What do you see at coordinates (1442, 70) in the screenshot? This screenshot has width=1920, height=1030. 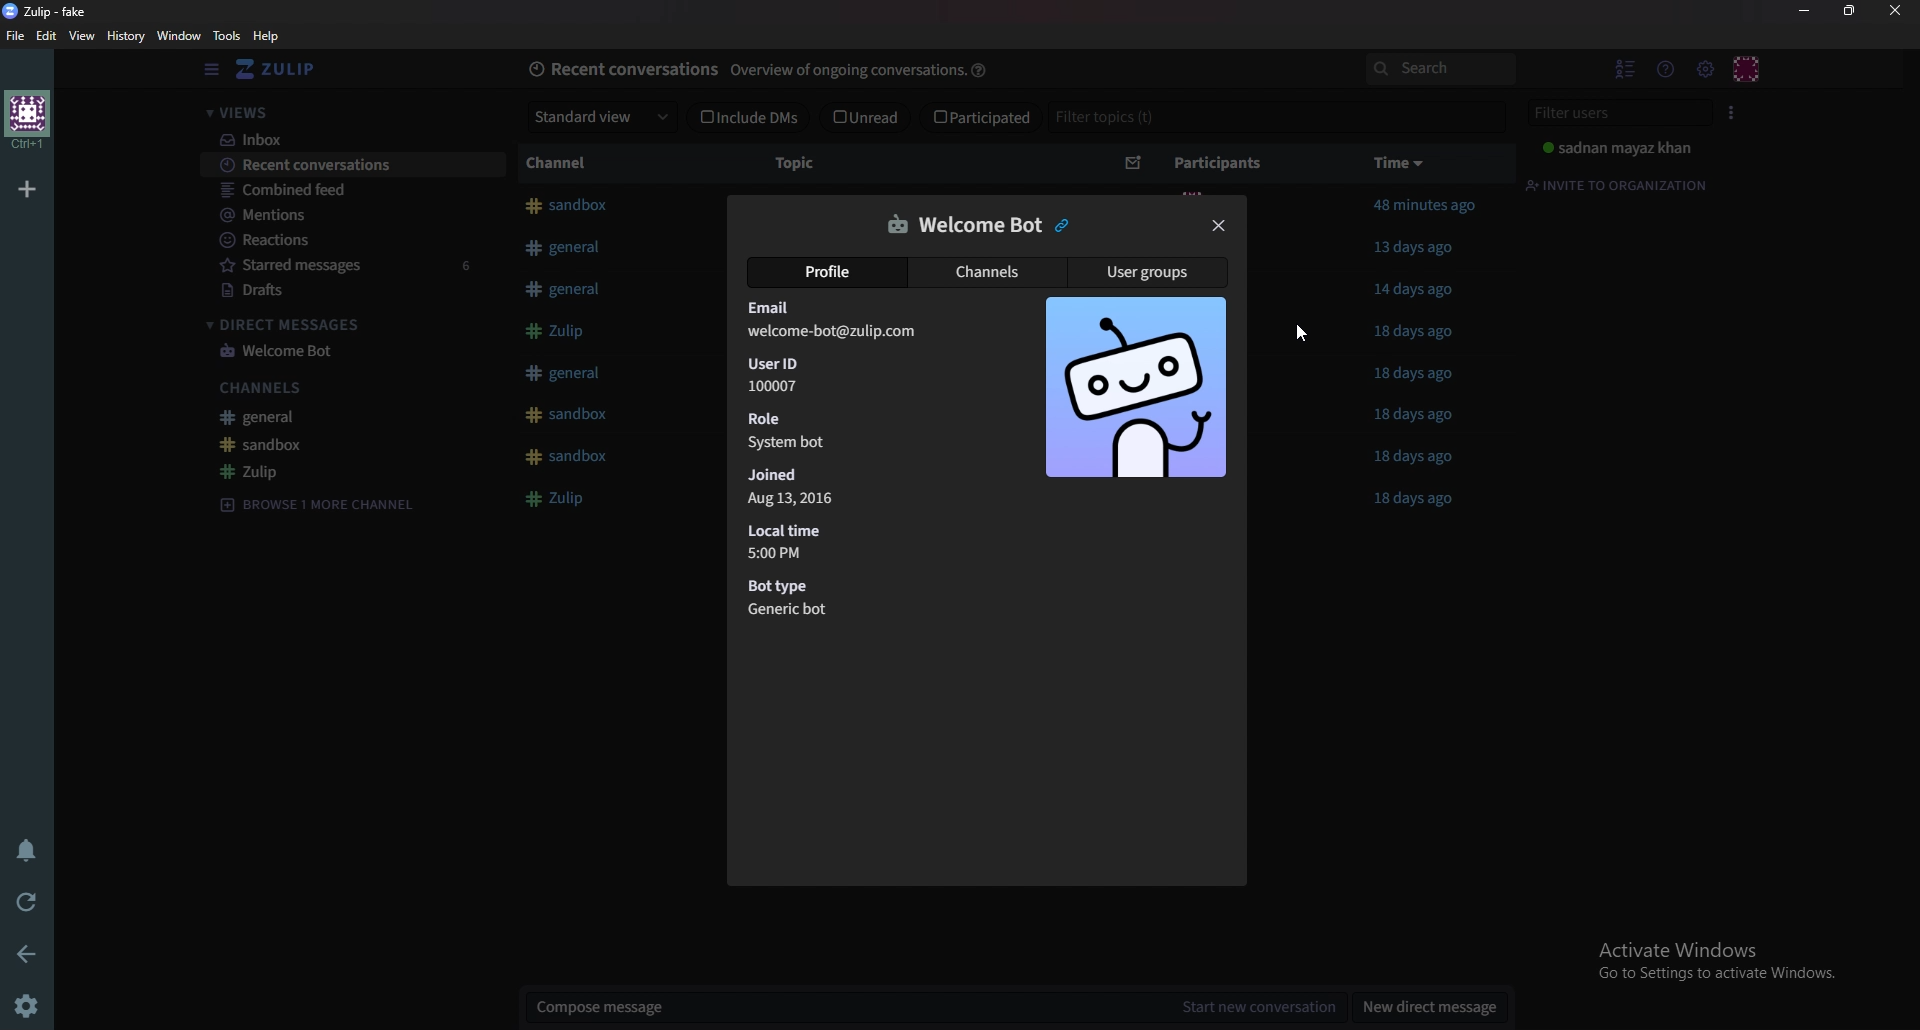 I see `search` at bounding box center [1442, 70].